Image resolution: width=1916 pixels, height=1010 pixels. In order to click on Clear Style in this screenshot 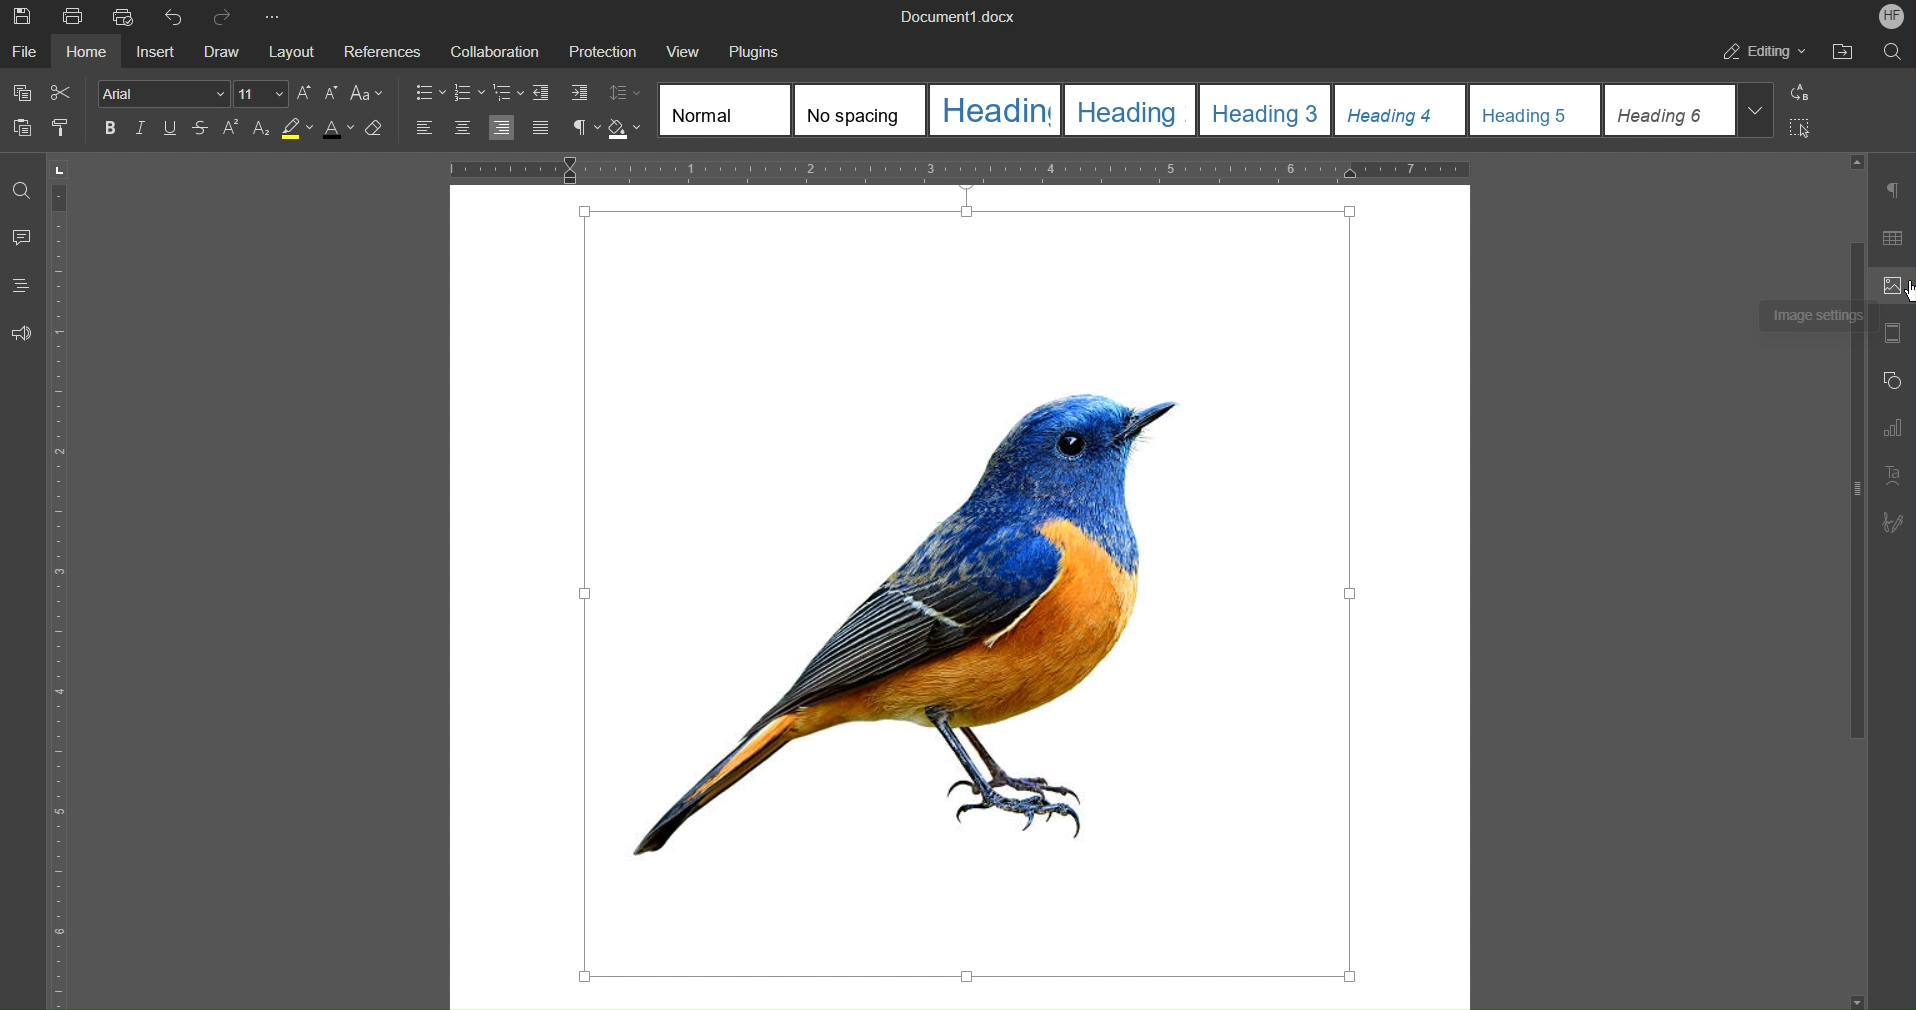, I will do `click(380, 132)`.